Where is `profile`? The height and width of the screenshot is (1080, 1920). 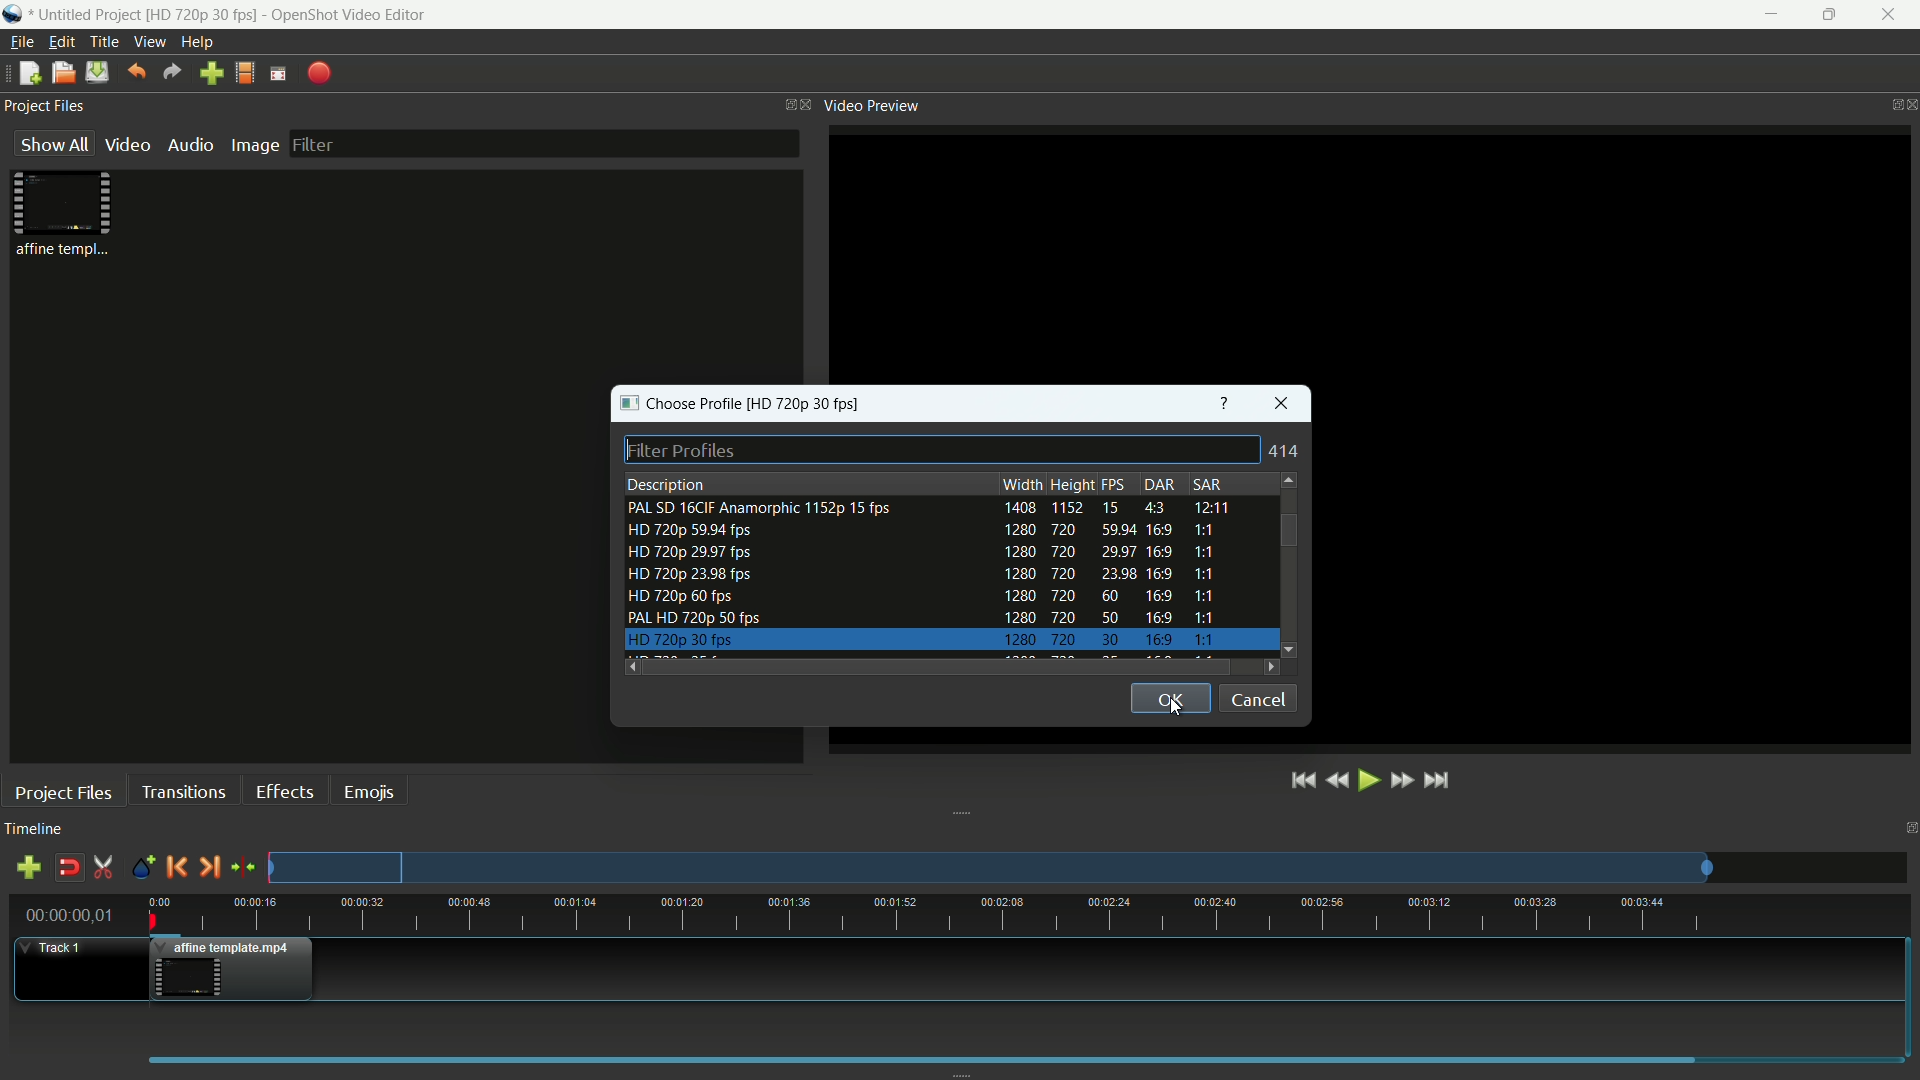
profile is located at coordinates (246, 75).